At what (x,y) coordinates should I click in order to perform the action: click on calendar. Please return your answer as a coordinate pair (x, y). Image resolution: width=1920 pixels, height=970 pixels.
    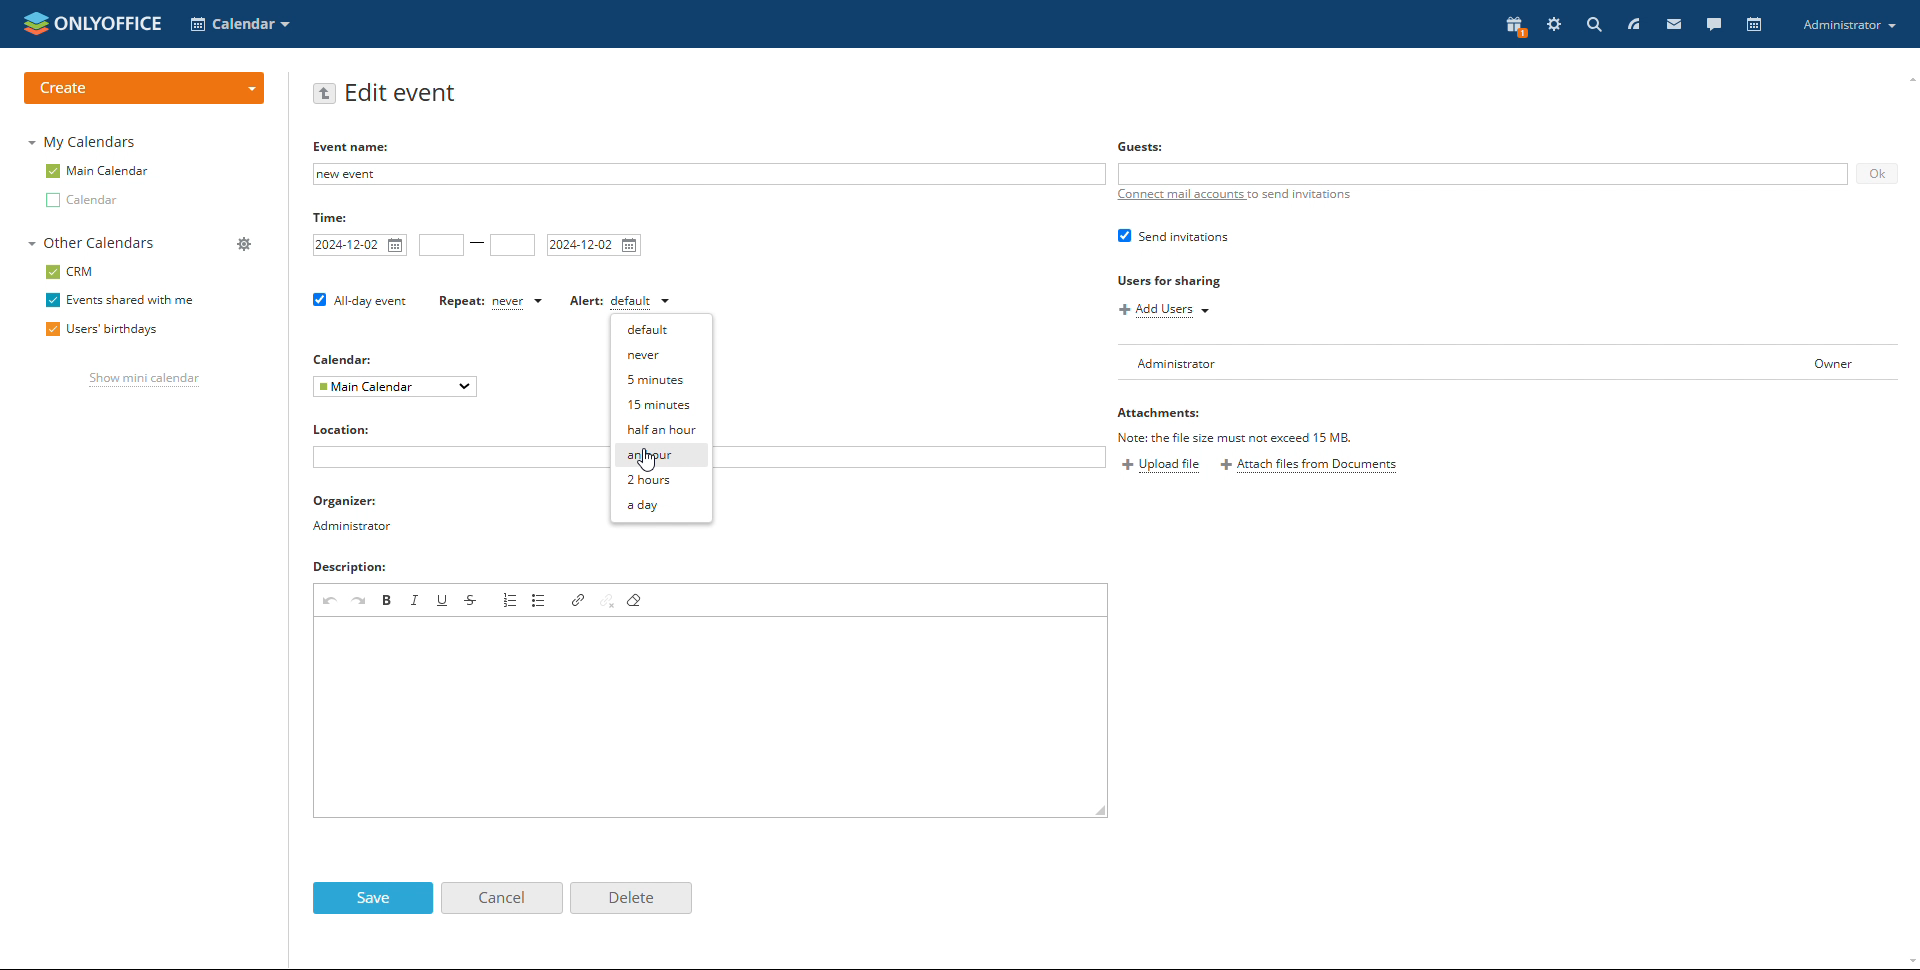
    Looking at the image, I should click on (346, 359).